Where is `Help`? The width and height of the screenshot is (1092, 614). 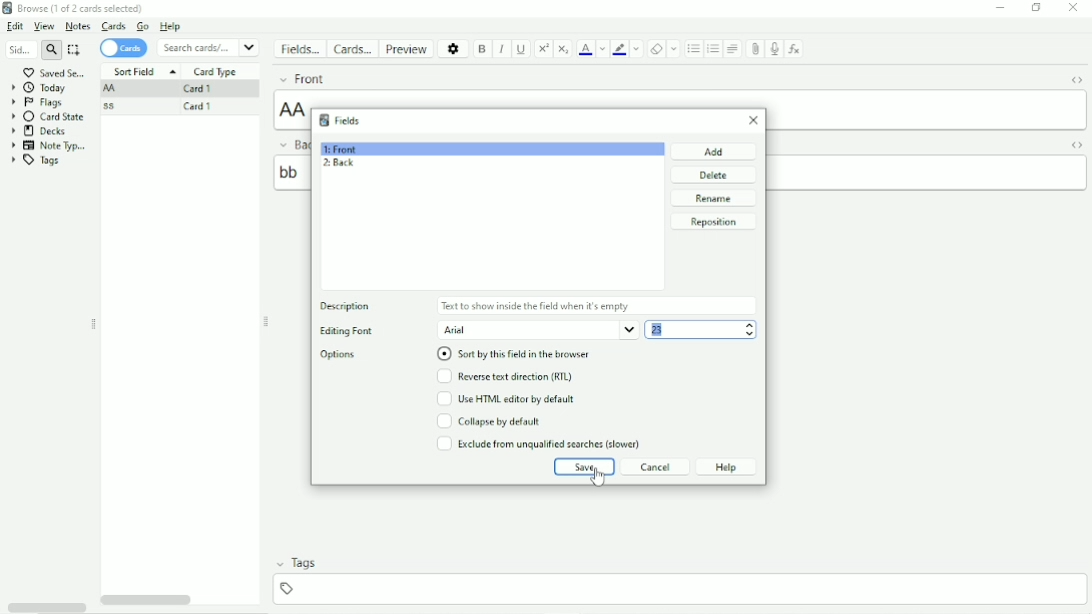
Help is located at coordinates (176, 27).